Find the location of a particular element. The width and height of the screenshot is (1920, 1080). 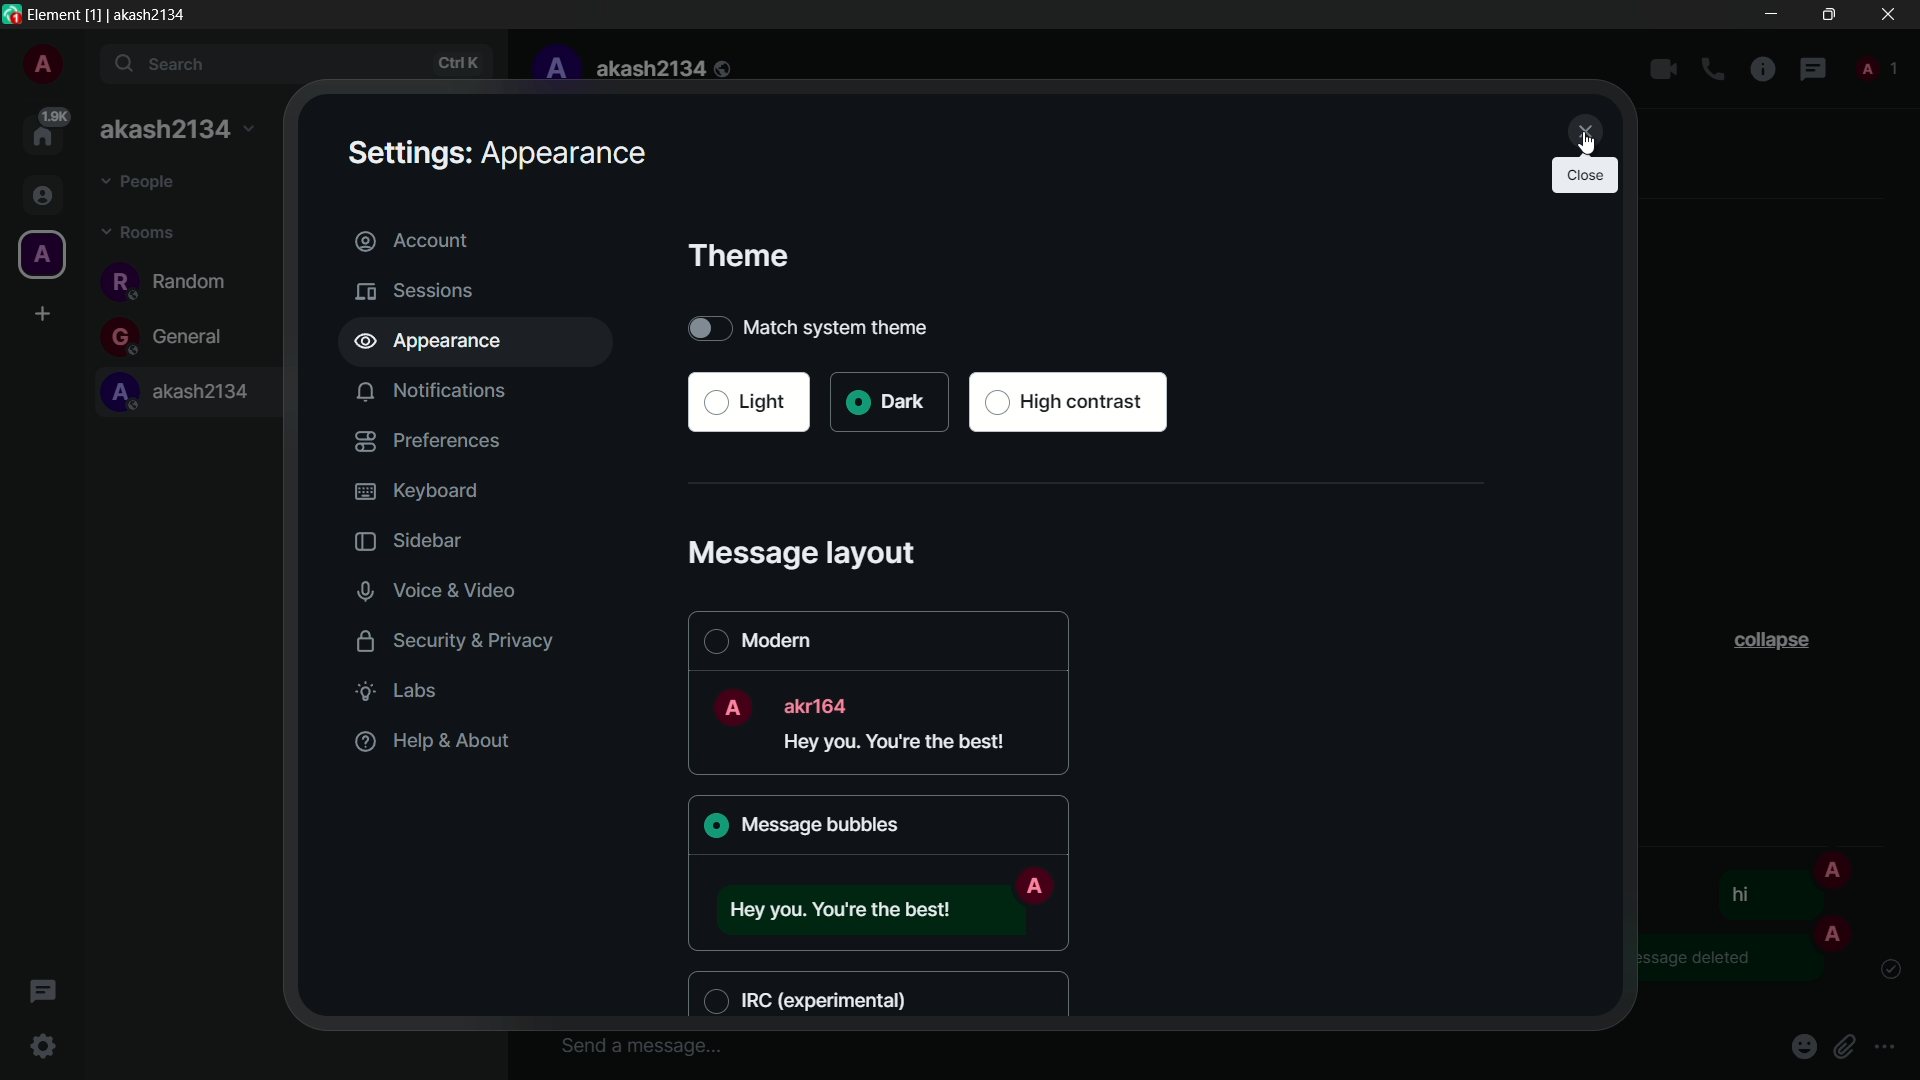

message bubble is located at coordinates (819, 824).